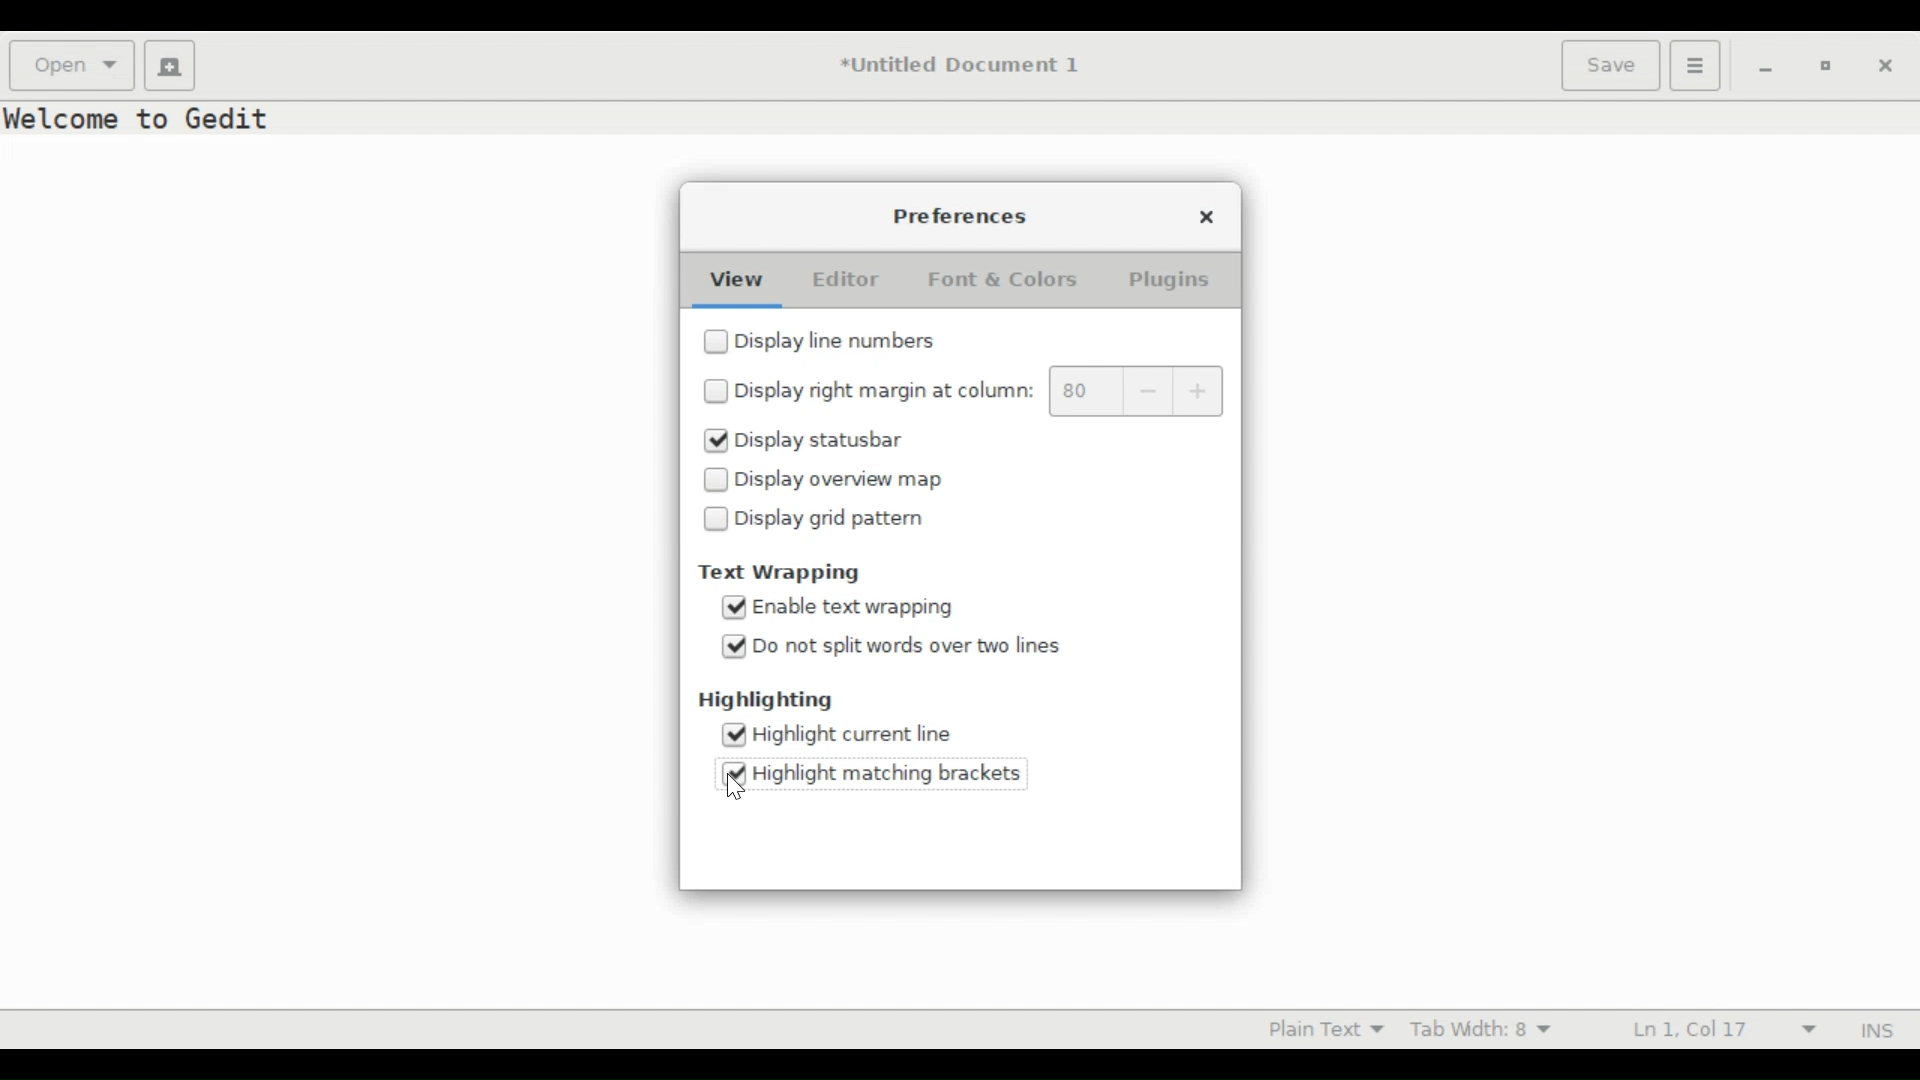  Describe the element at coordinates (717, 390) in the screenshot. I see `checkbox` at that location.